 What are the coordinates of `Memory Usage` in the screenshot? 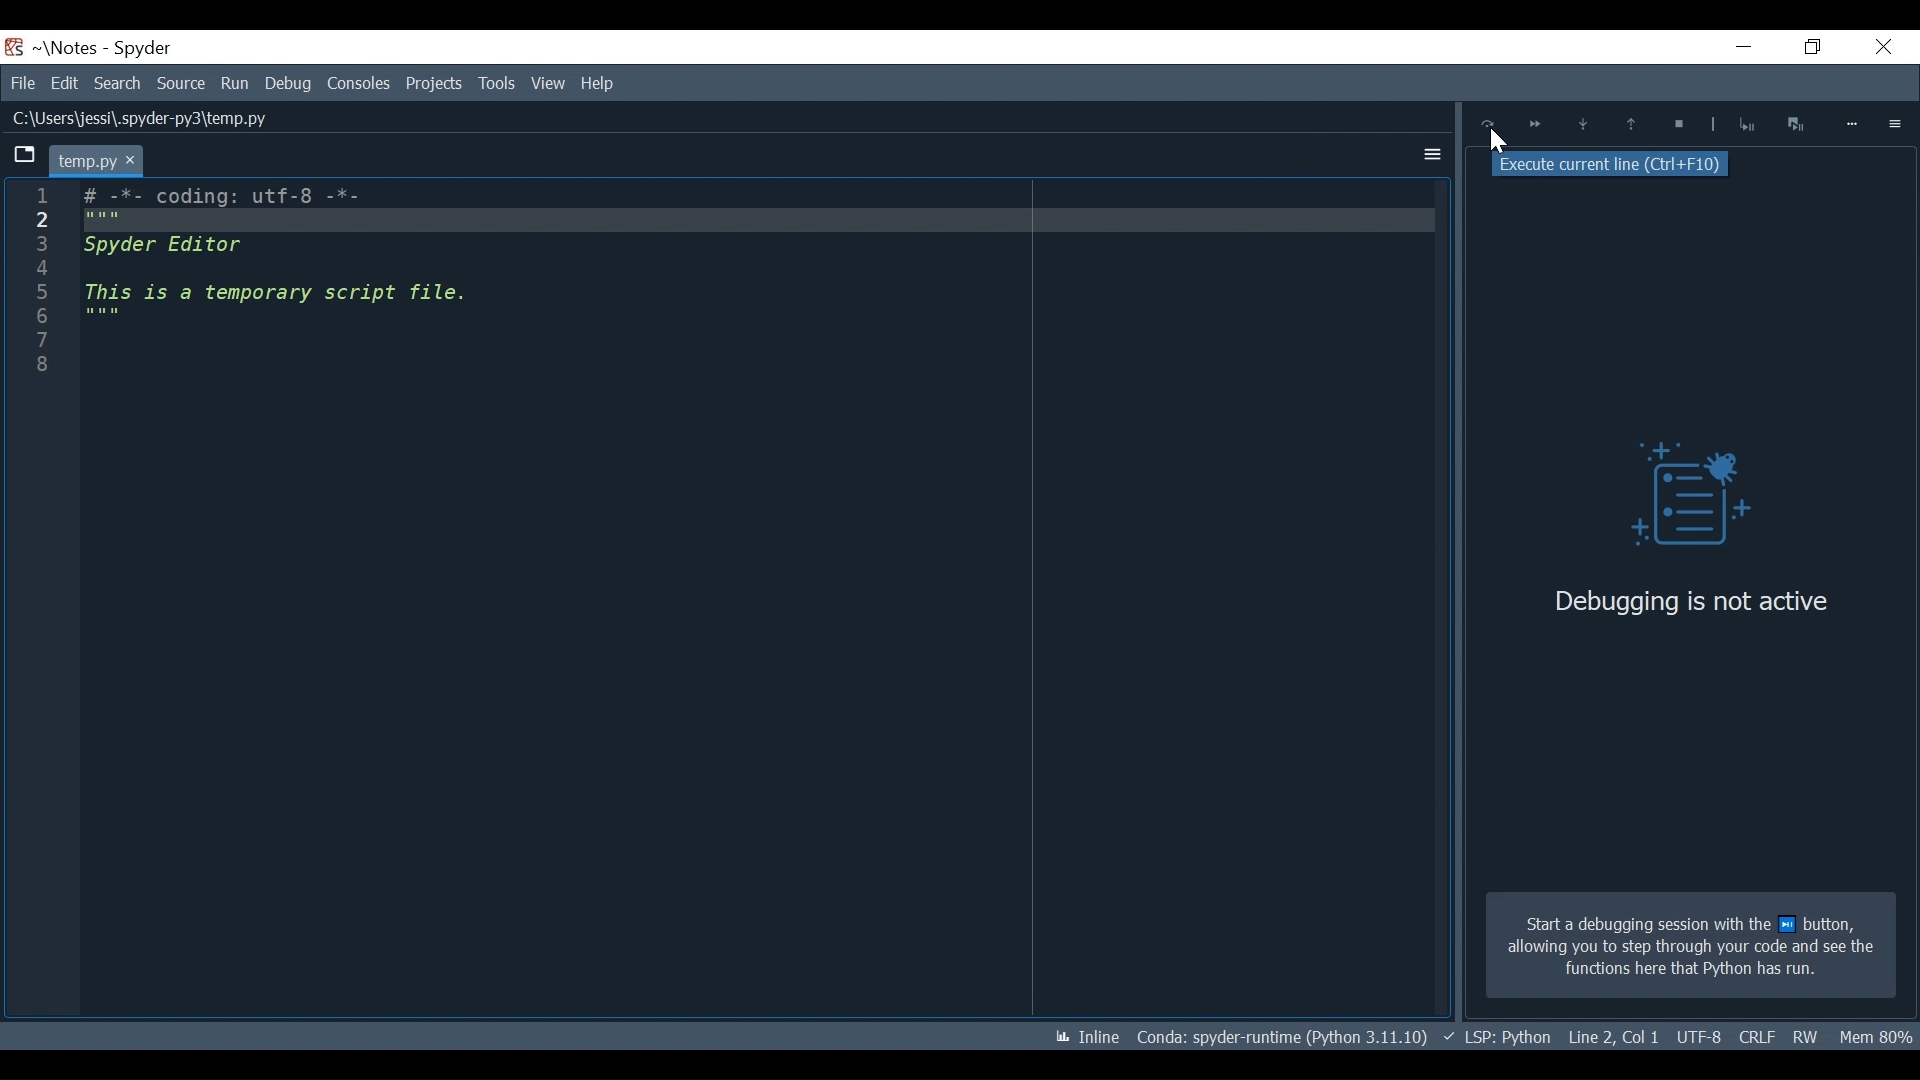 It's located at (1878, 1034).